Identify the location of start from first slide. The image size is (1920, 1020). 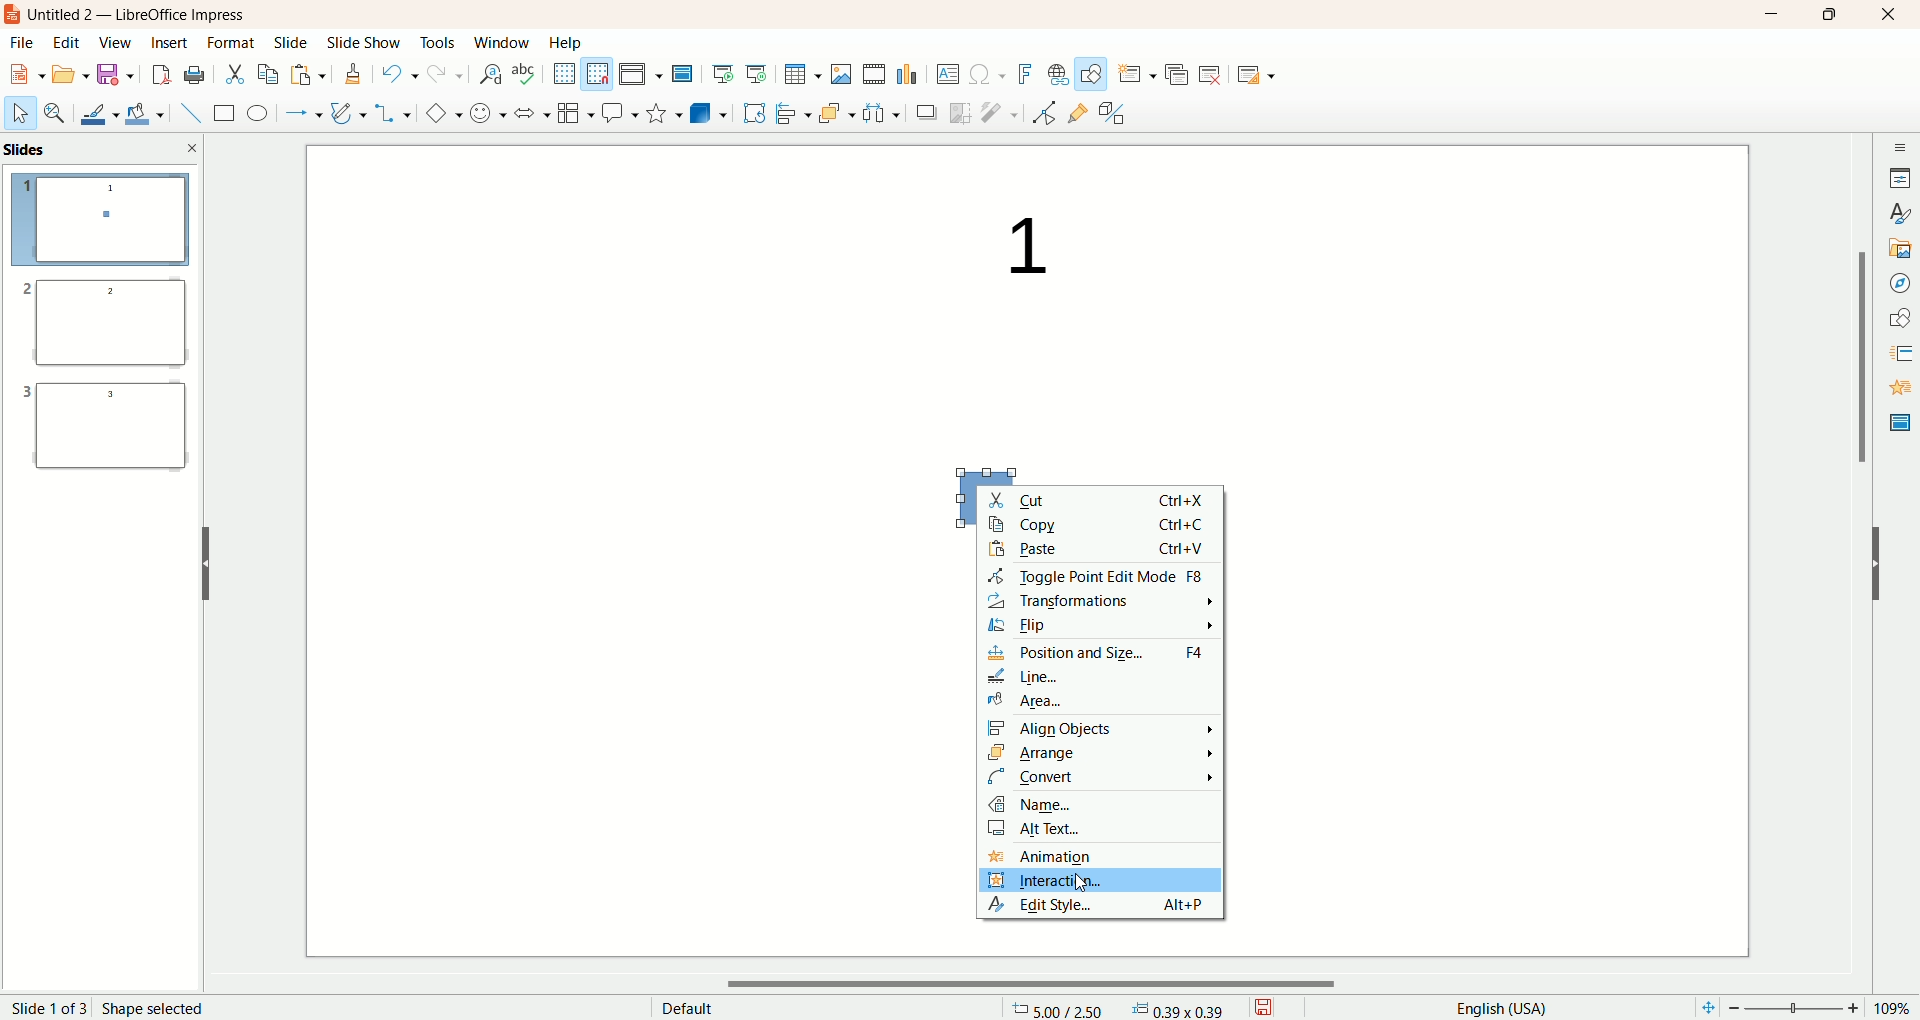
(724, 71).